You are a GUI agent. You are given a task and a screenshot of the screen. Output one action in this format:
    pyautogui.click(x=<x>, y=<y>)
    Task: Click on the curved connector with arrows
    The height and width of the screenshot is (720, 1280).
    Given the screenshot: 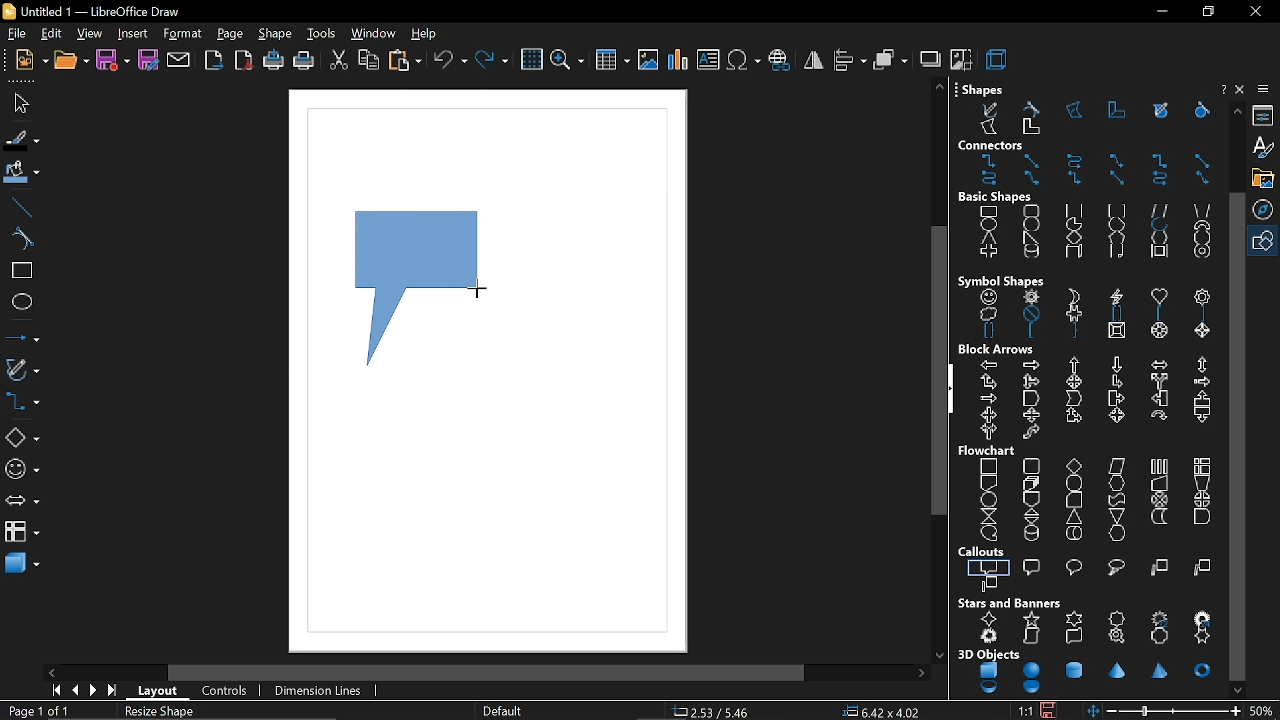 What is the action you would take?
    pyautogui.click(x=1161, y=179)
    